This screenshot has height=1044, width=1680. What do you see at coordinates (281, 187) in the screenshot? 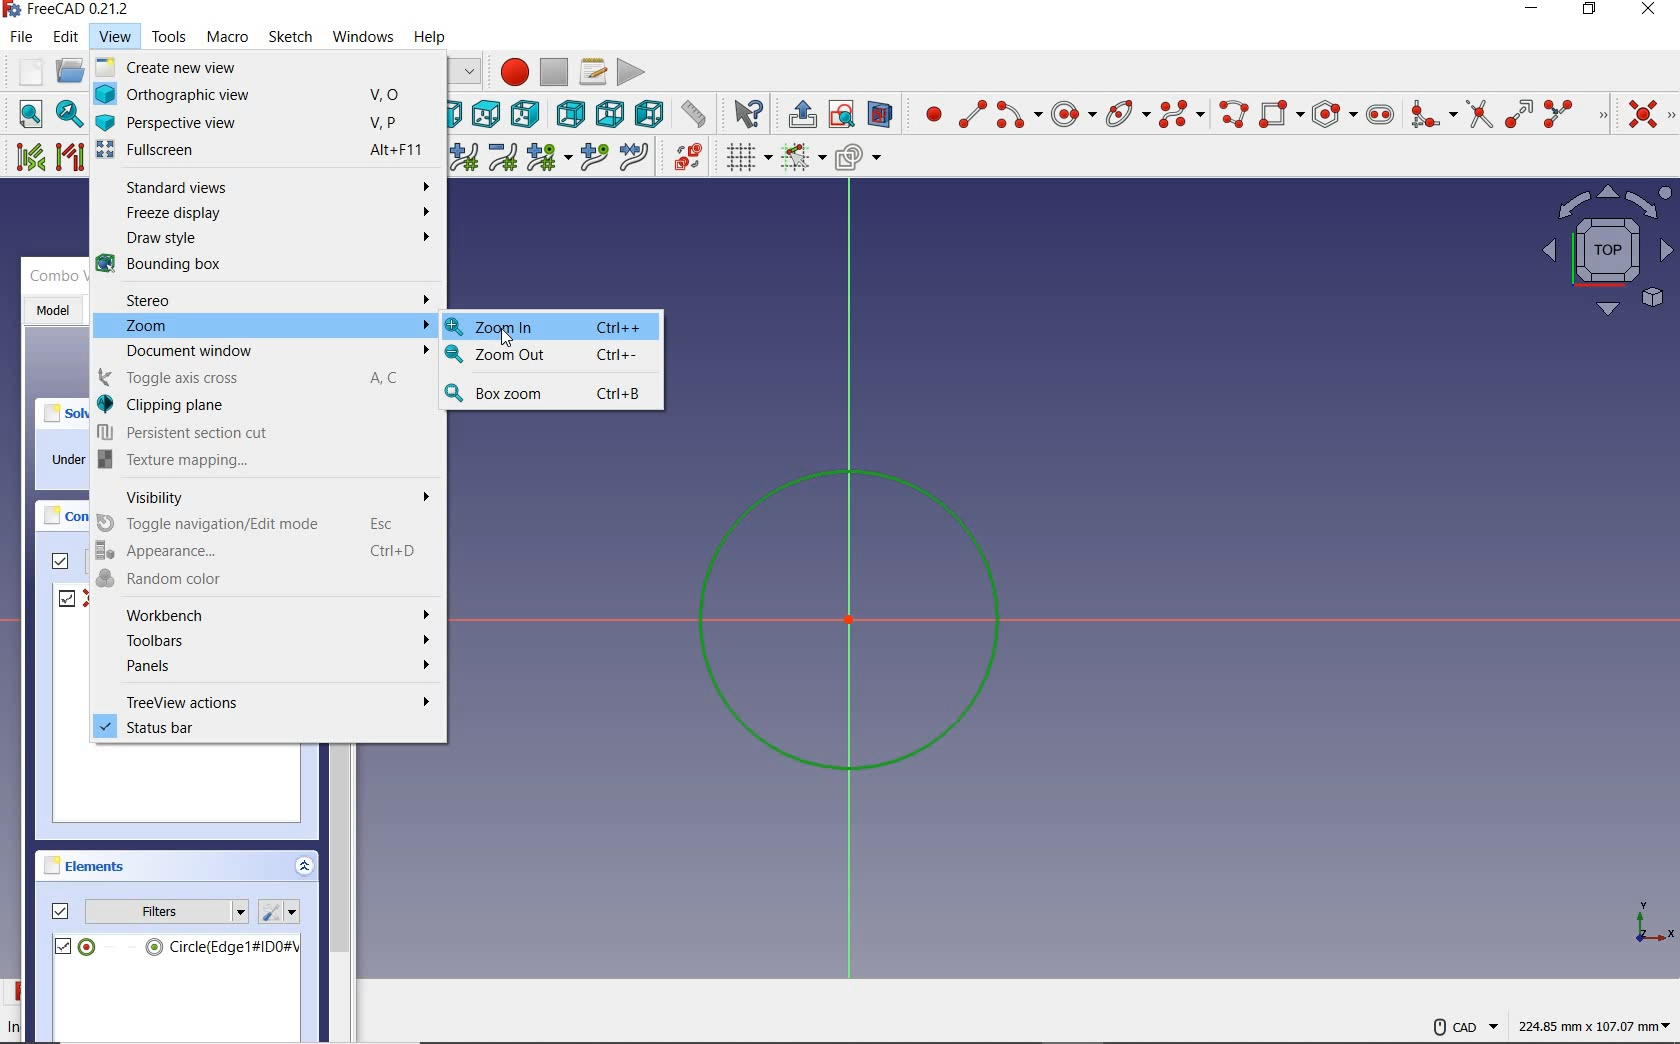
I see `Standard views` at bounding box center [281, 187].